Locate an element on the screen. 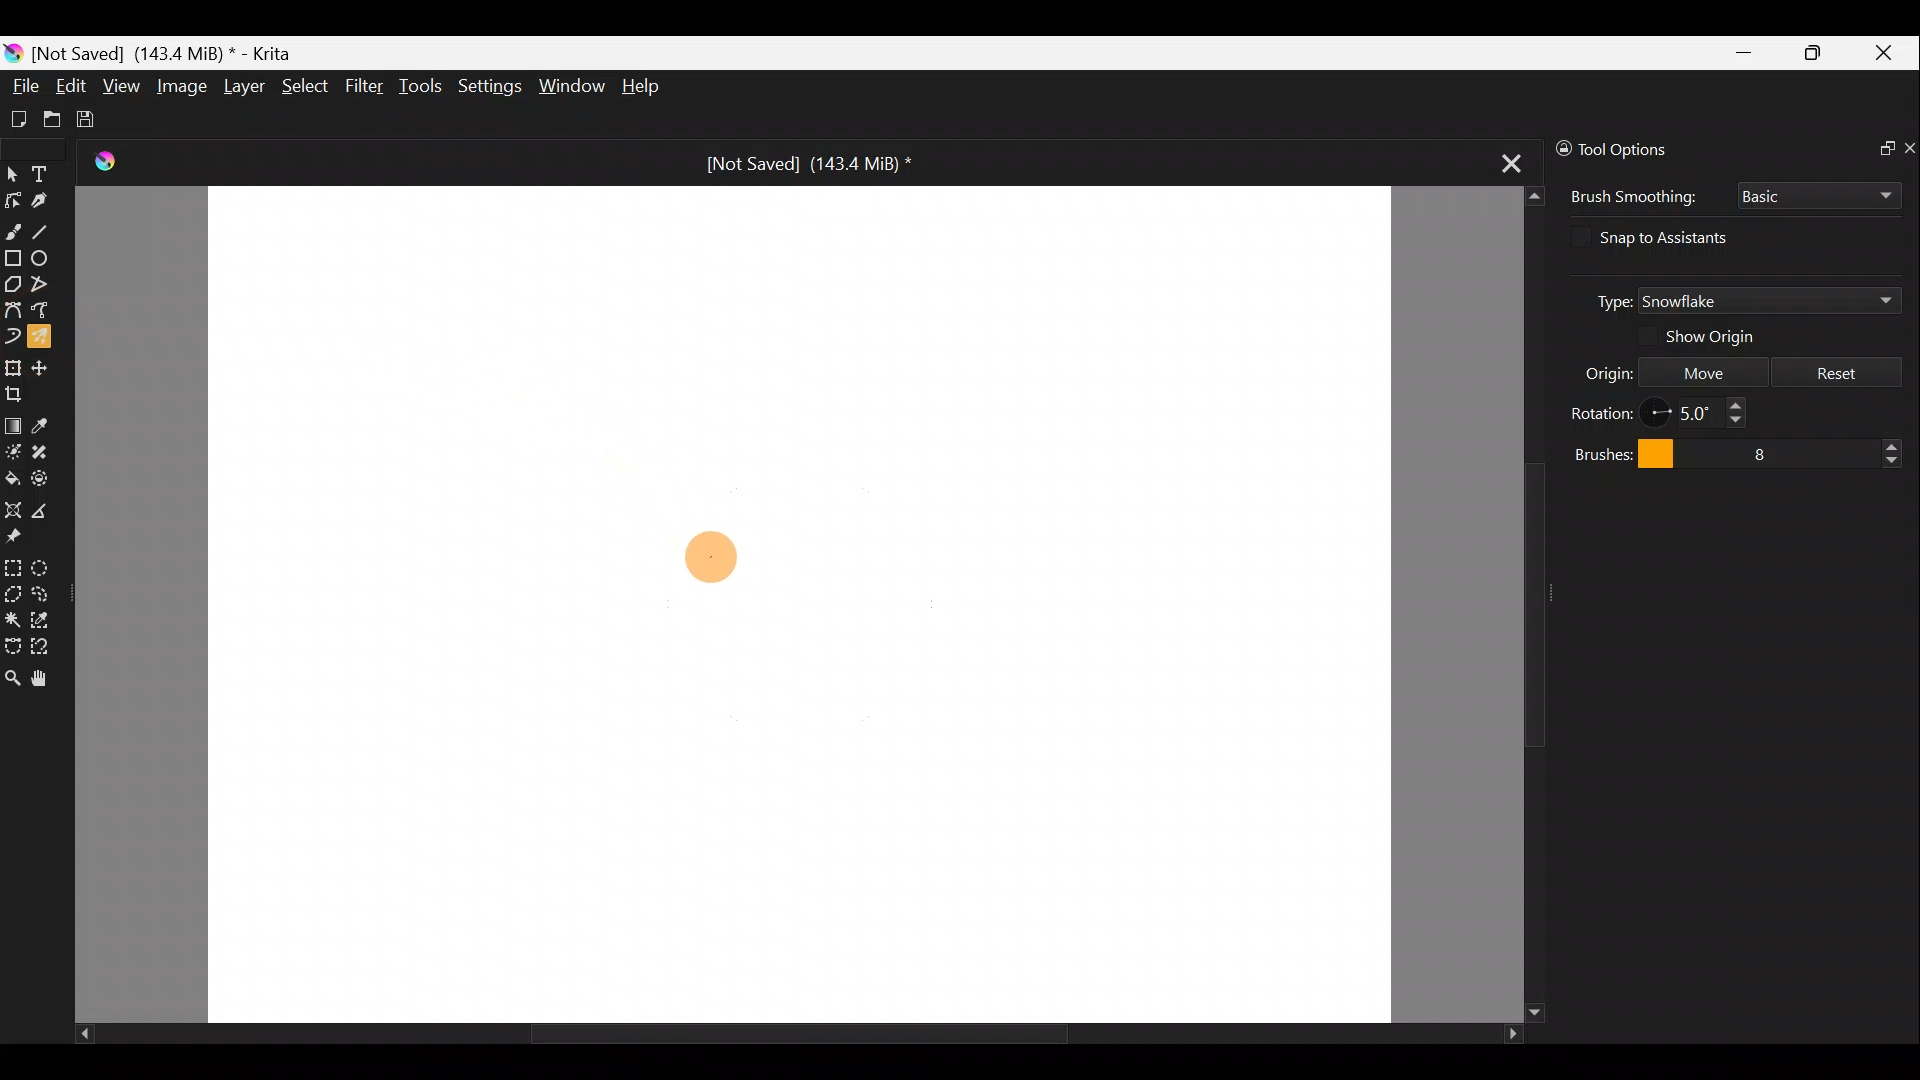 The width and height of the screenshot is (1920, 1080). Edit shapes tool is located at coordinates (12, 200).